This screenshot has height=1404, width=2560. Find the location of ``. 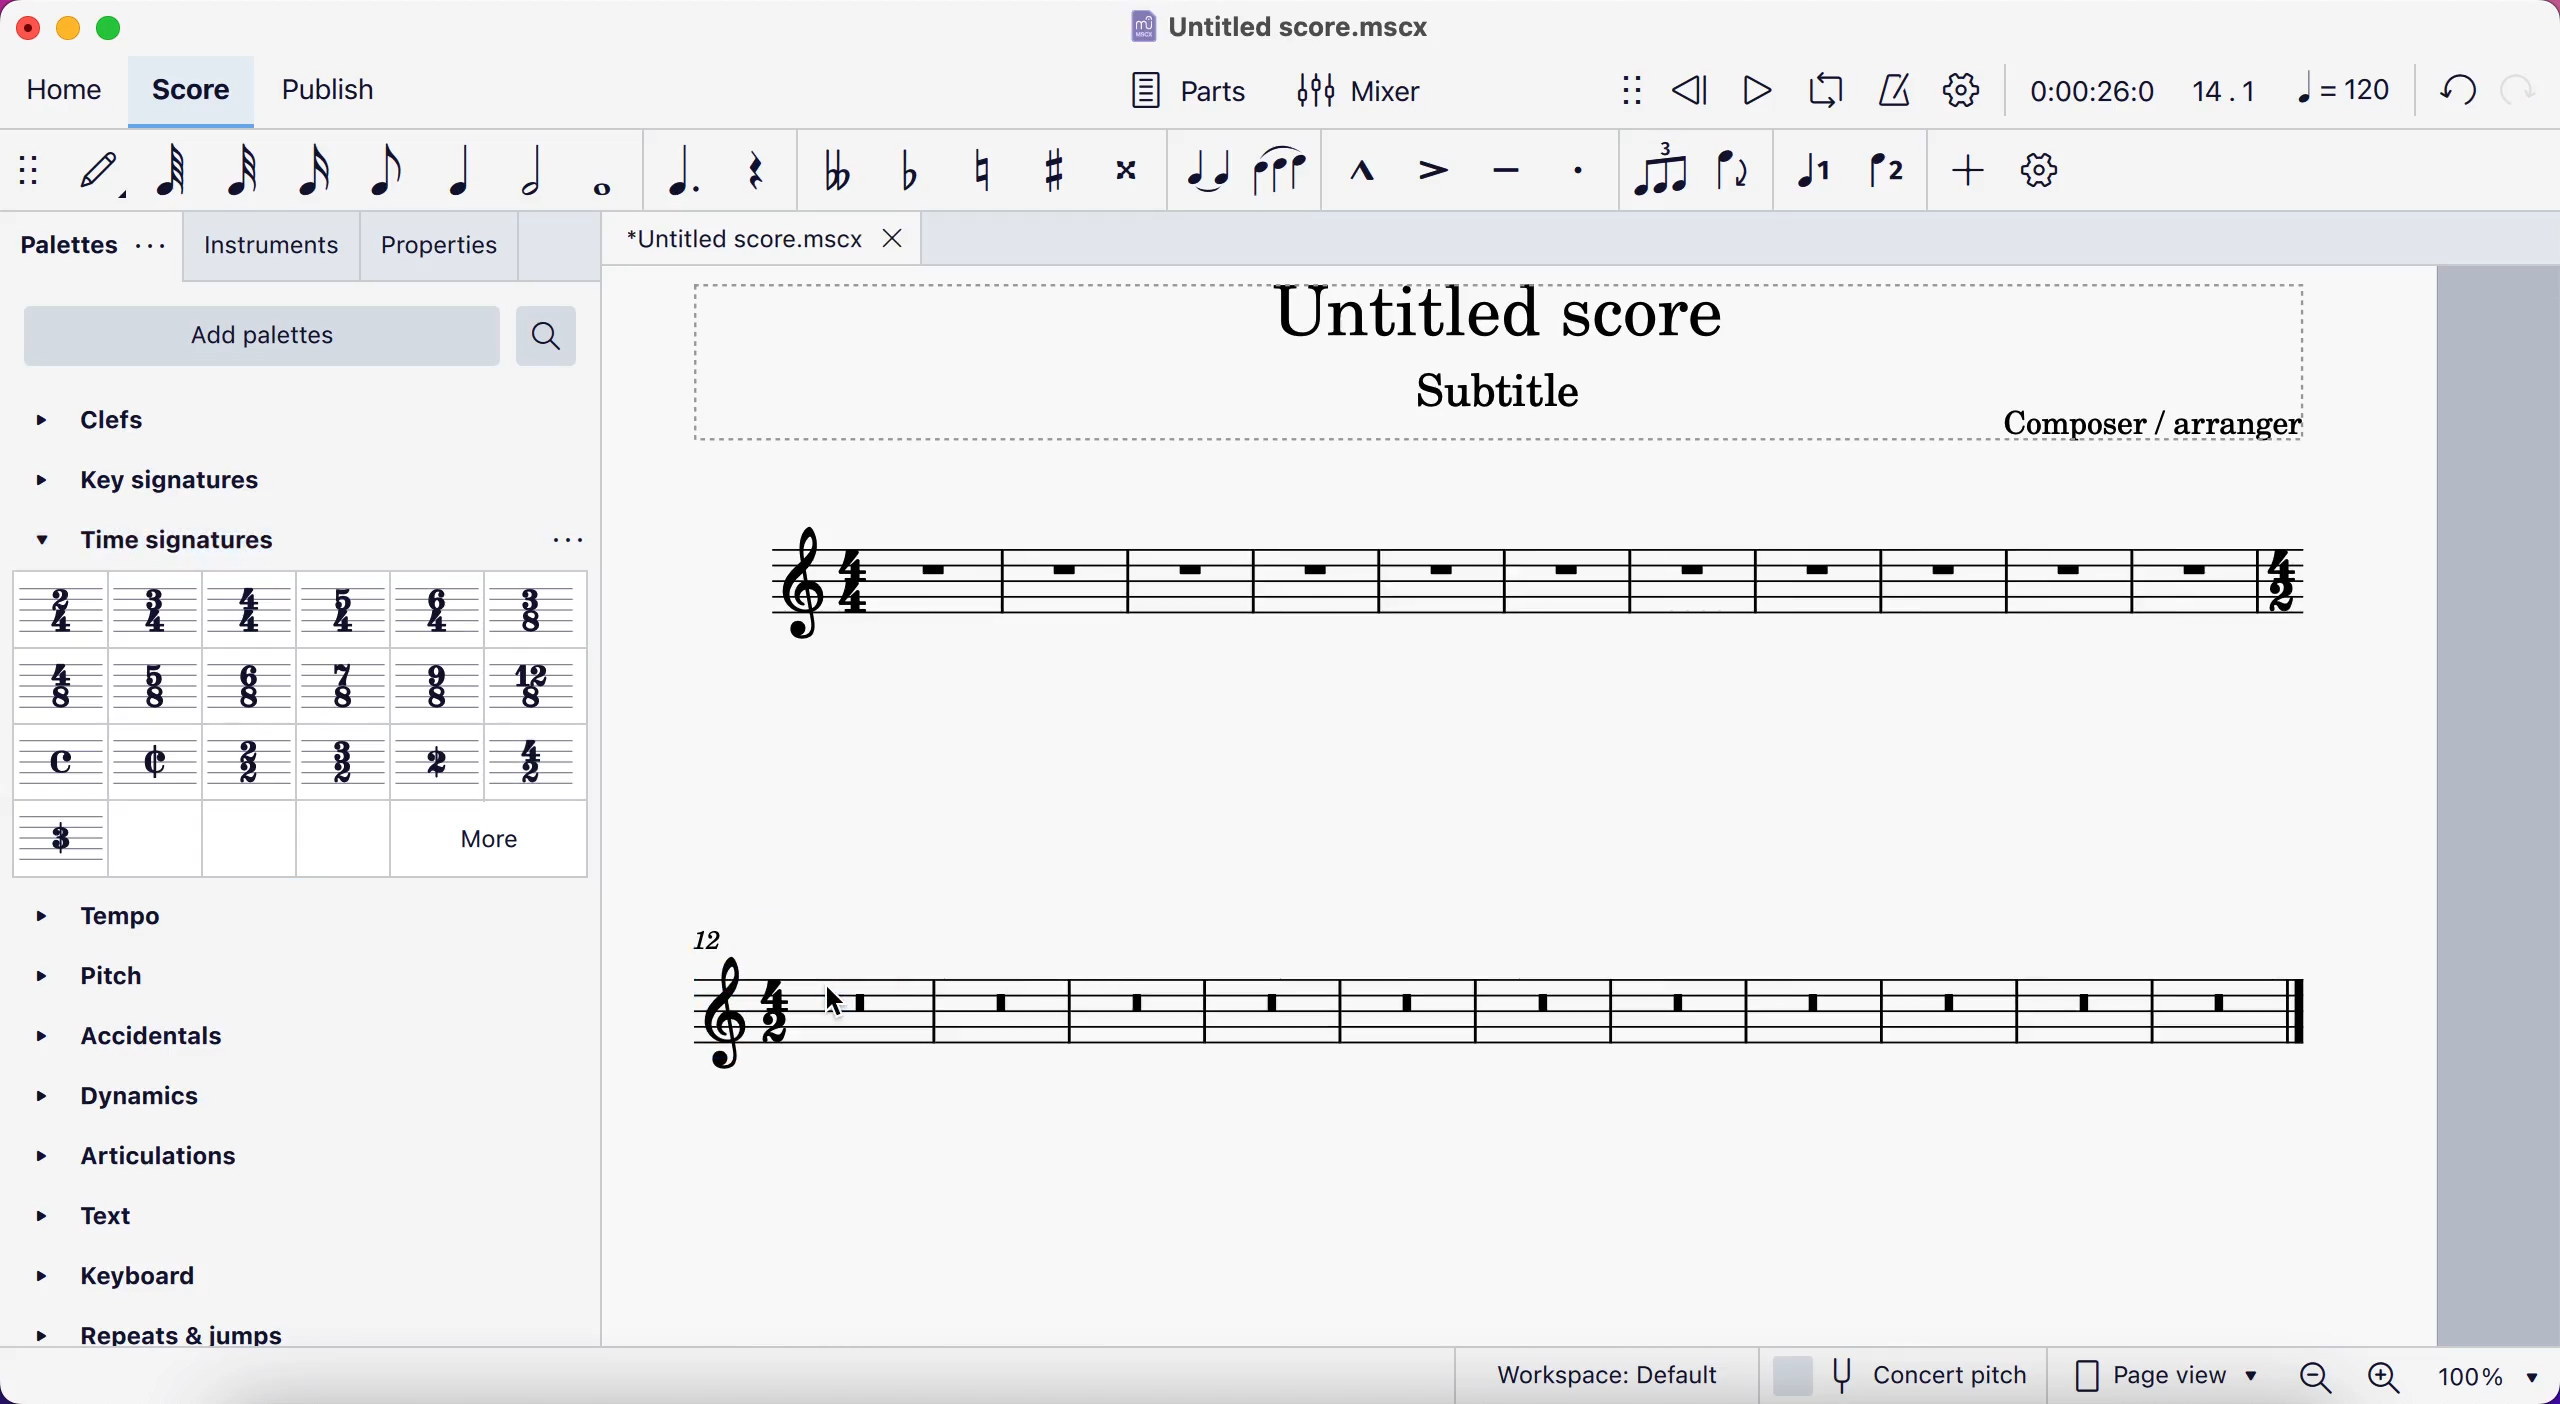

 is located at coordinates (61, 760).